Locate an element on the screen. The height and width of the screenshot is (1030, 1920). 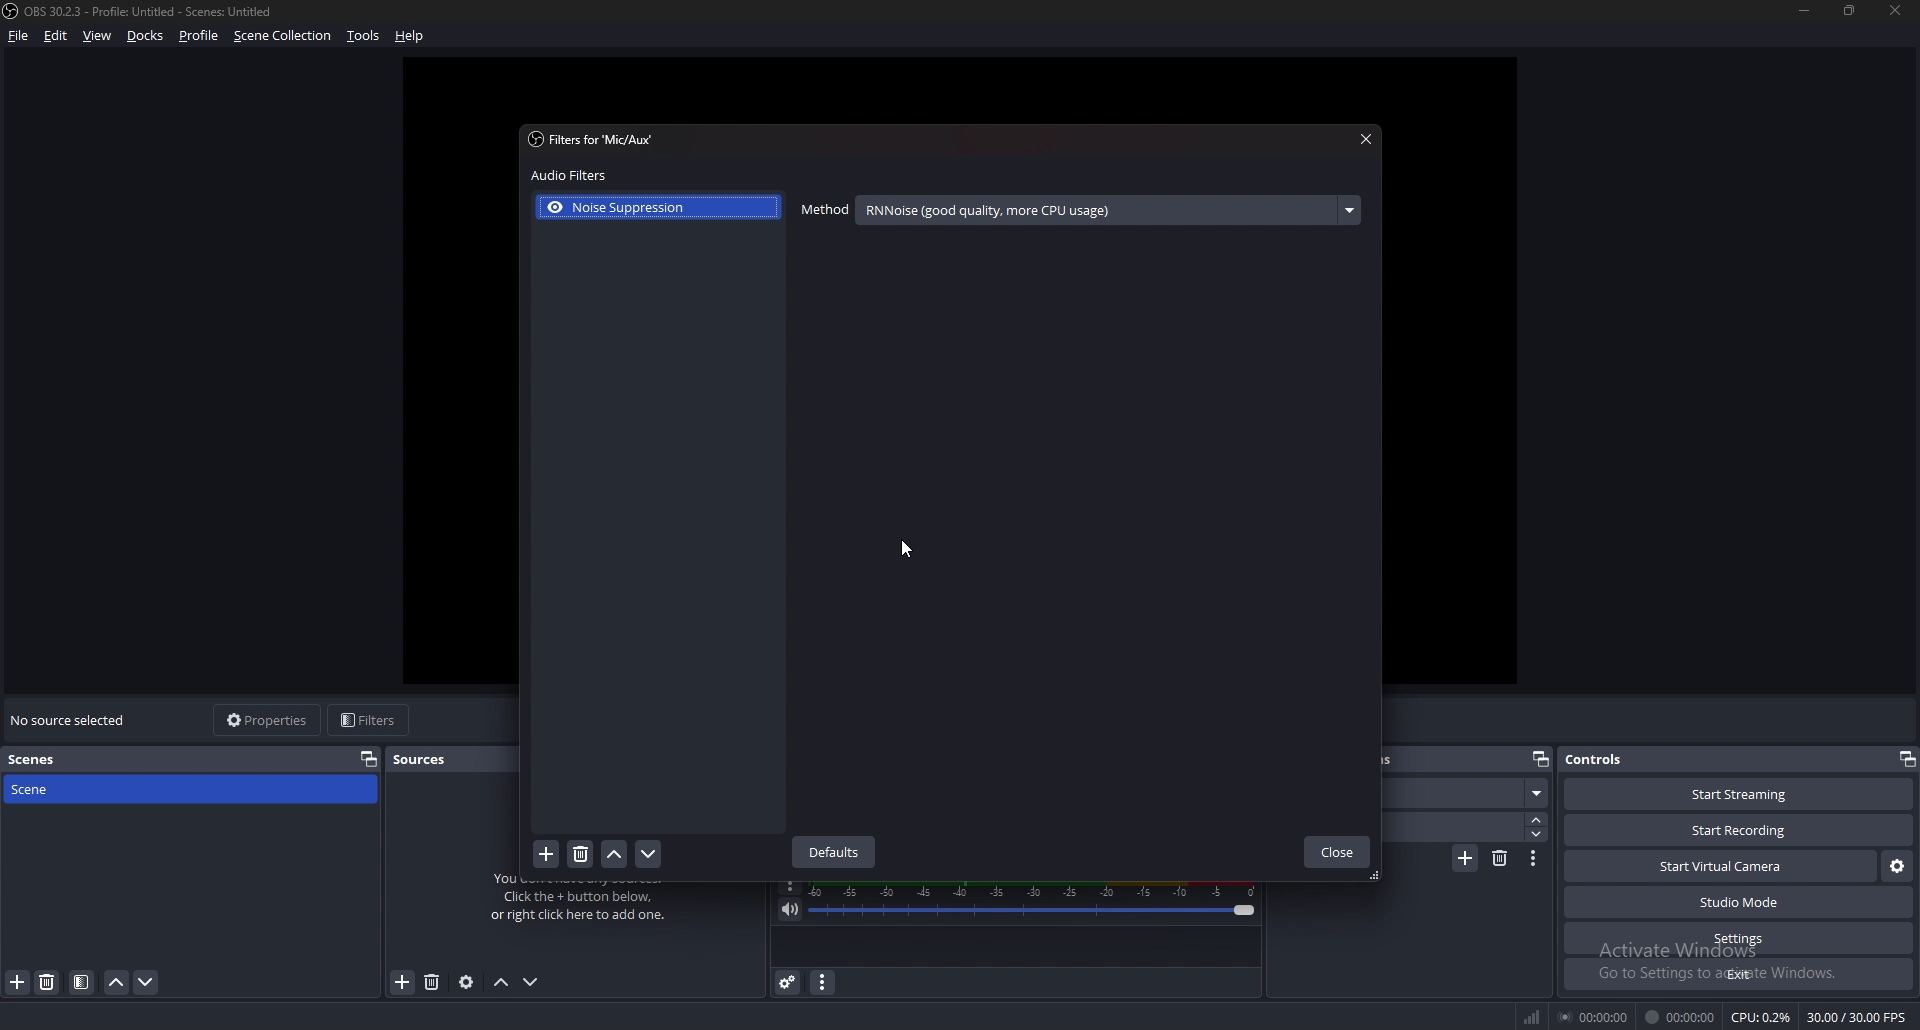
view is located at coordinates (97, 36).